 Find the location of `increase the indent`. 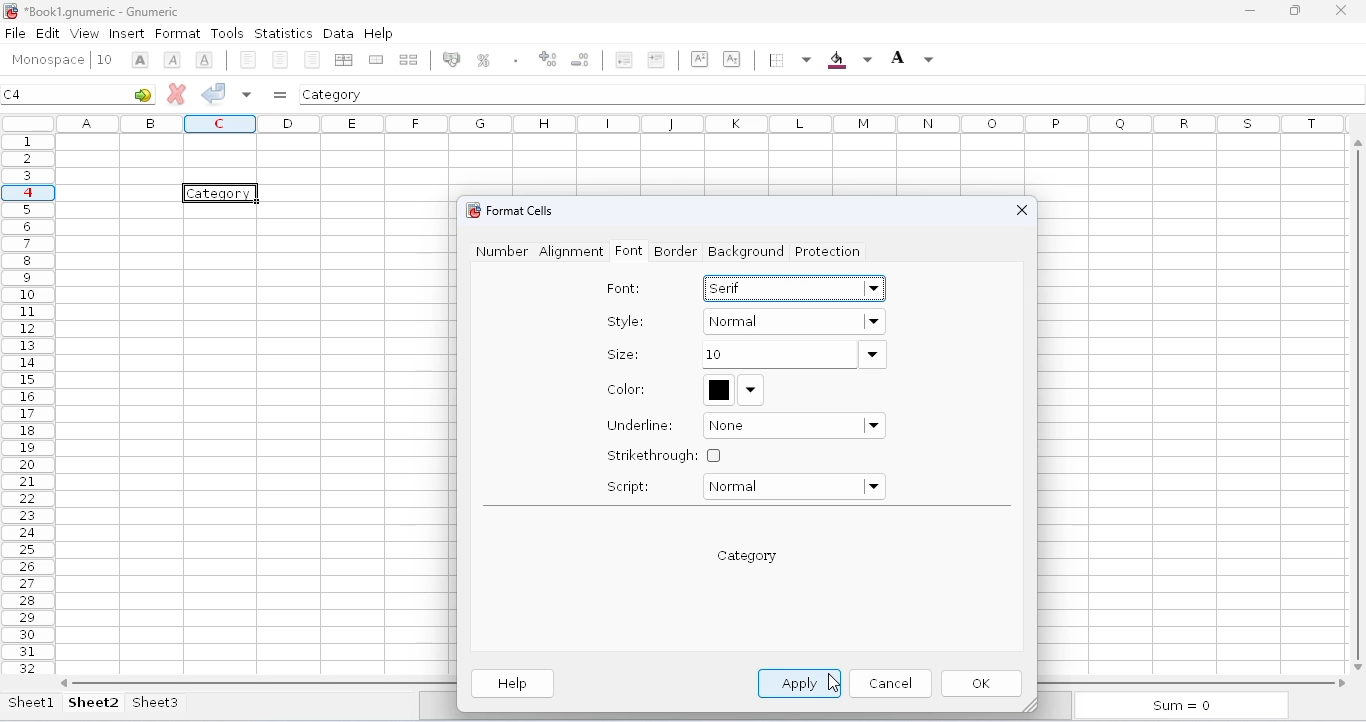

increase the indent is located at coordinates (656, 59).